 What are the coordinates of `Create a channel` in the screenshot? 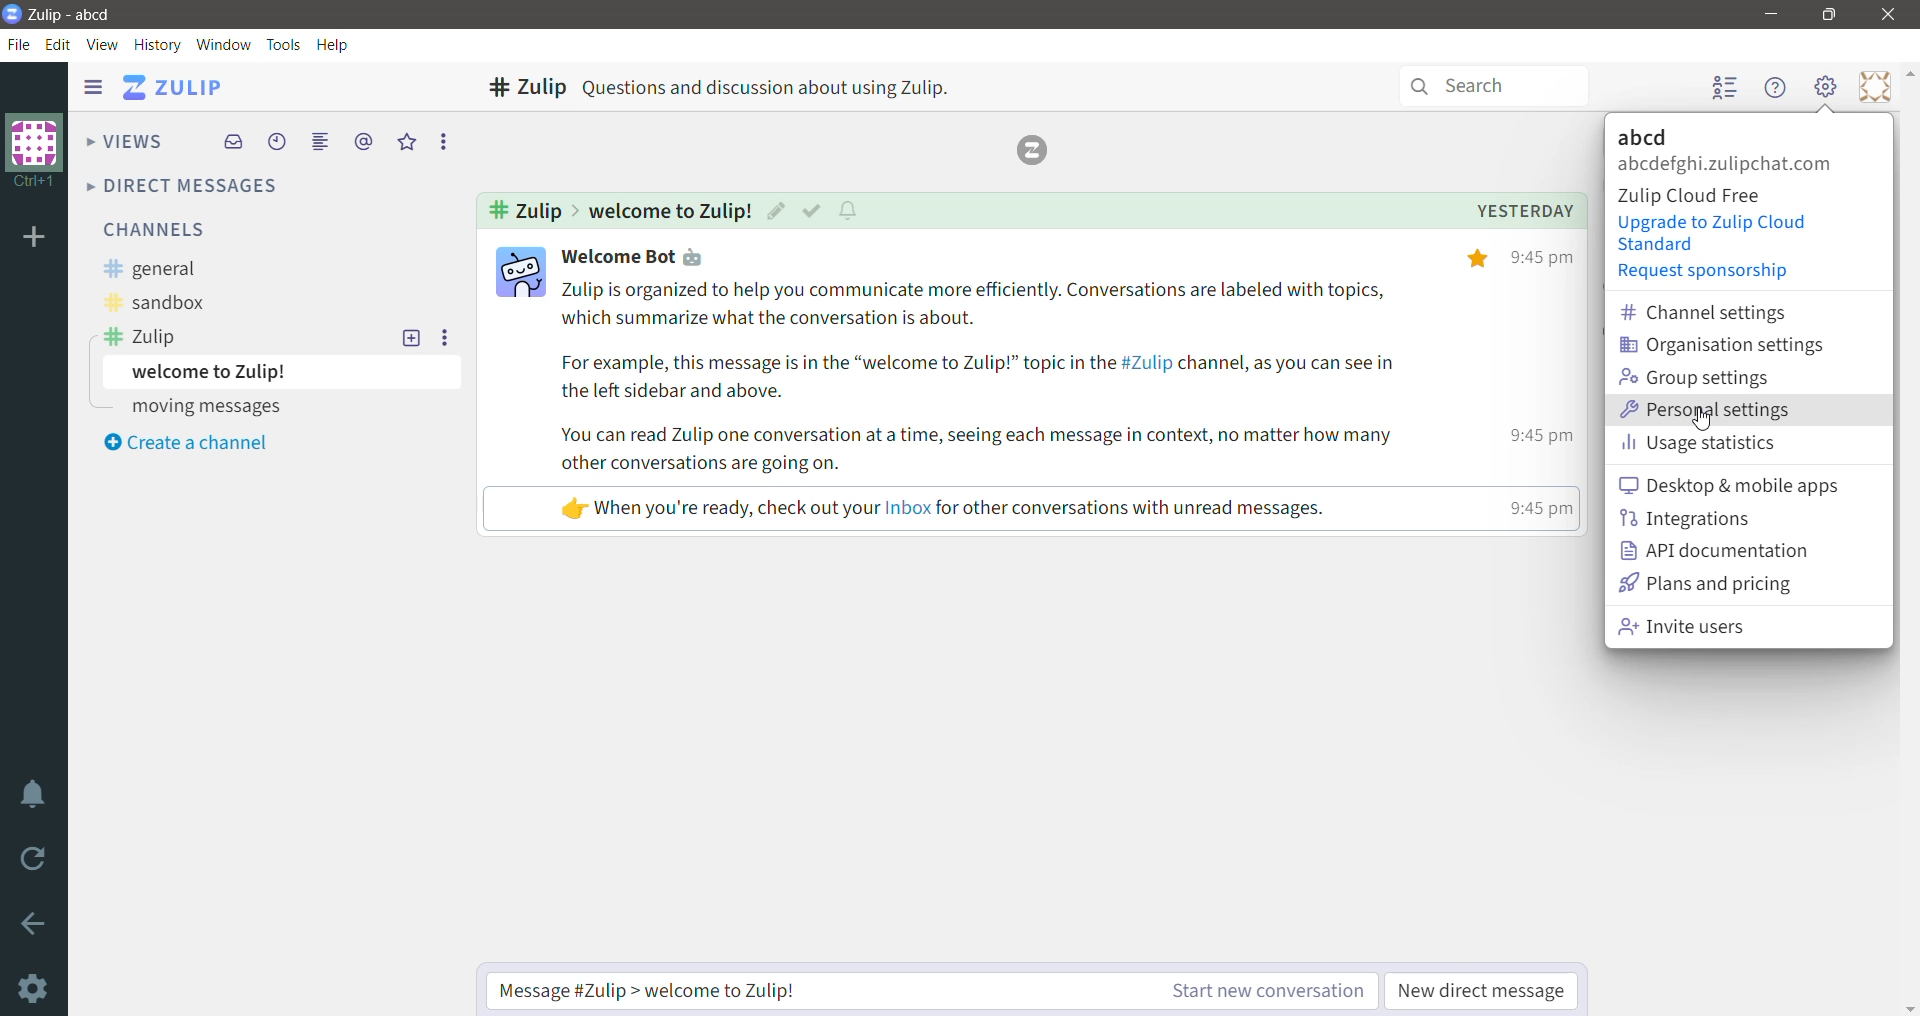 It's located at (185, 443).